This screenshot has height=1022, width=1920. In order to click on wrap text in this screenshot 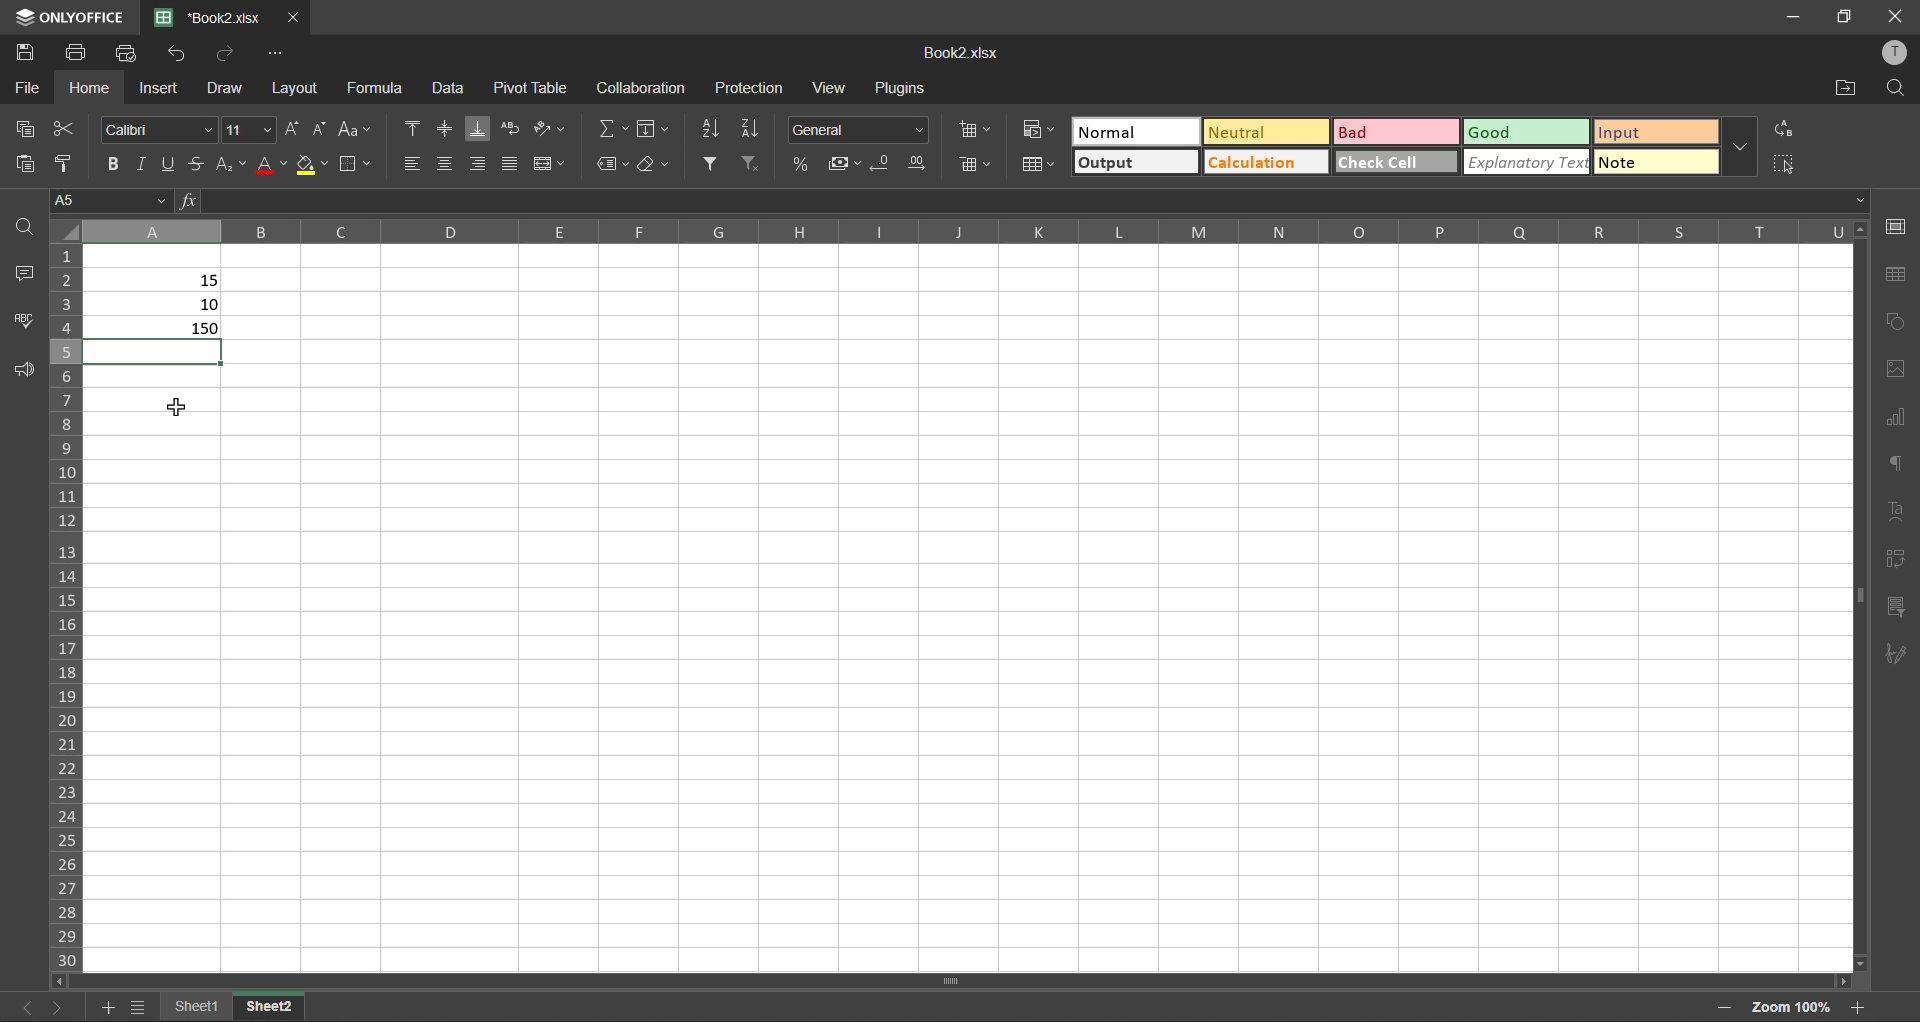, I will do `click(509, 128)`.